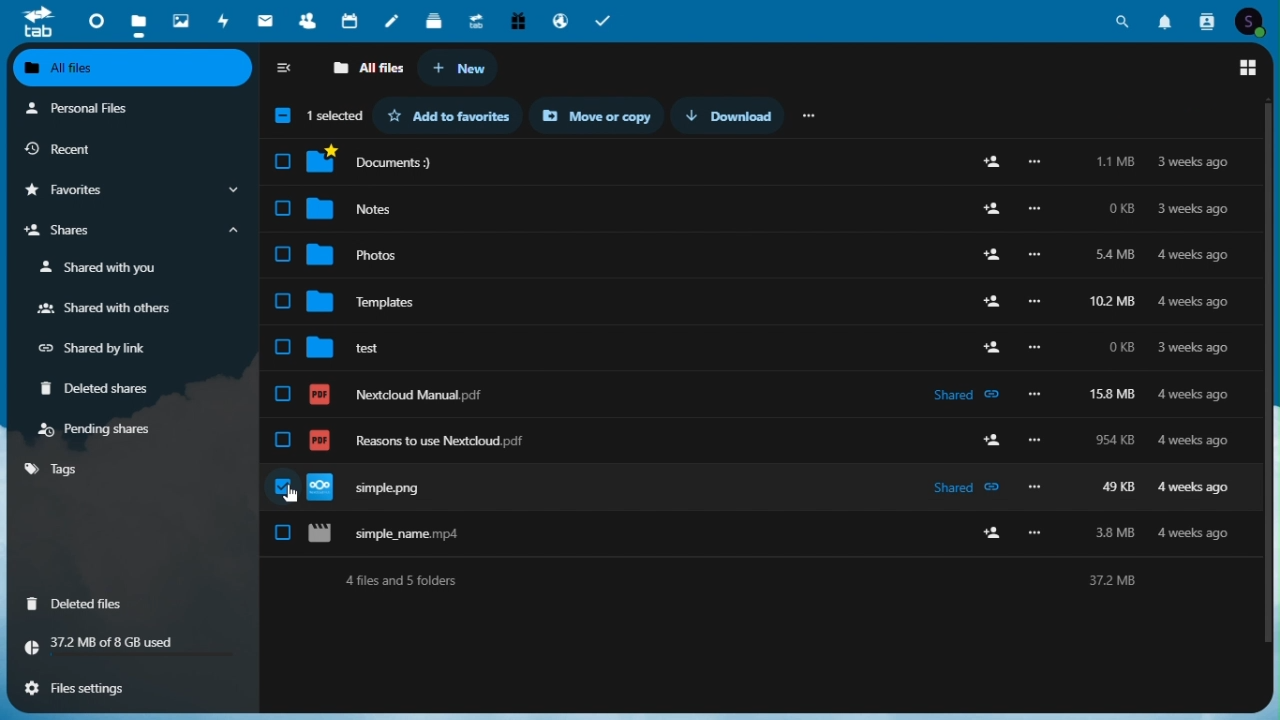  What do you see at coordinates (759, 249) in the screenshot?
I see `Photos 54 Mb 4 weeks ago` at bounding box center [759, 249].